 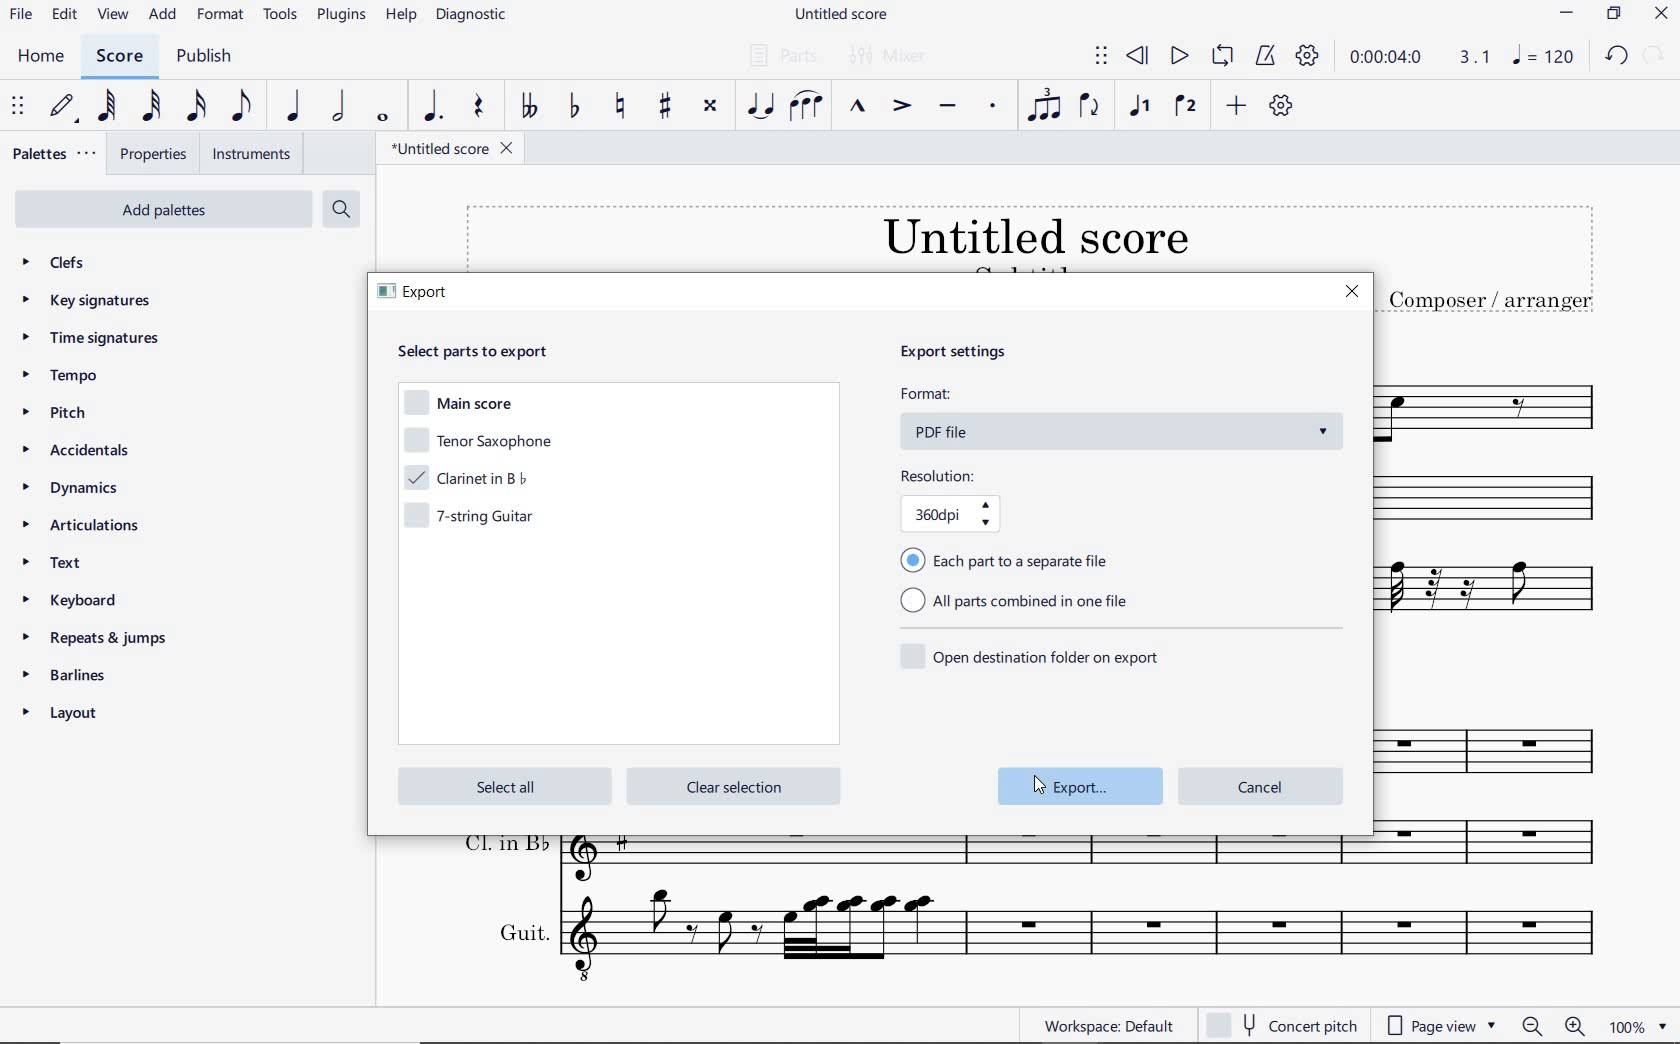 What do you see at coordinates (1502, 500) in the screenshot?
I see `Clarinet in b` at bounding box center [1502, 500].